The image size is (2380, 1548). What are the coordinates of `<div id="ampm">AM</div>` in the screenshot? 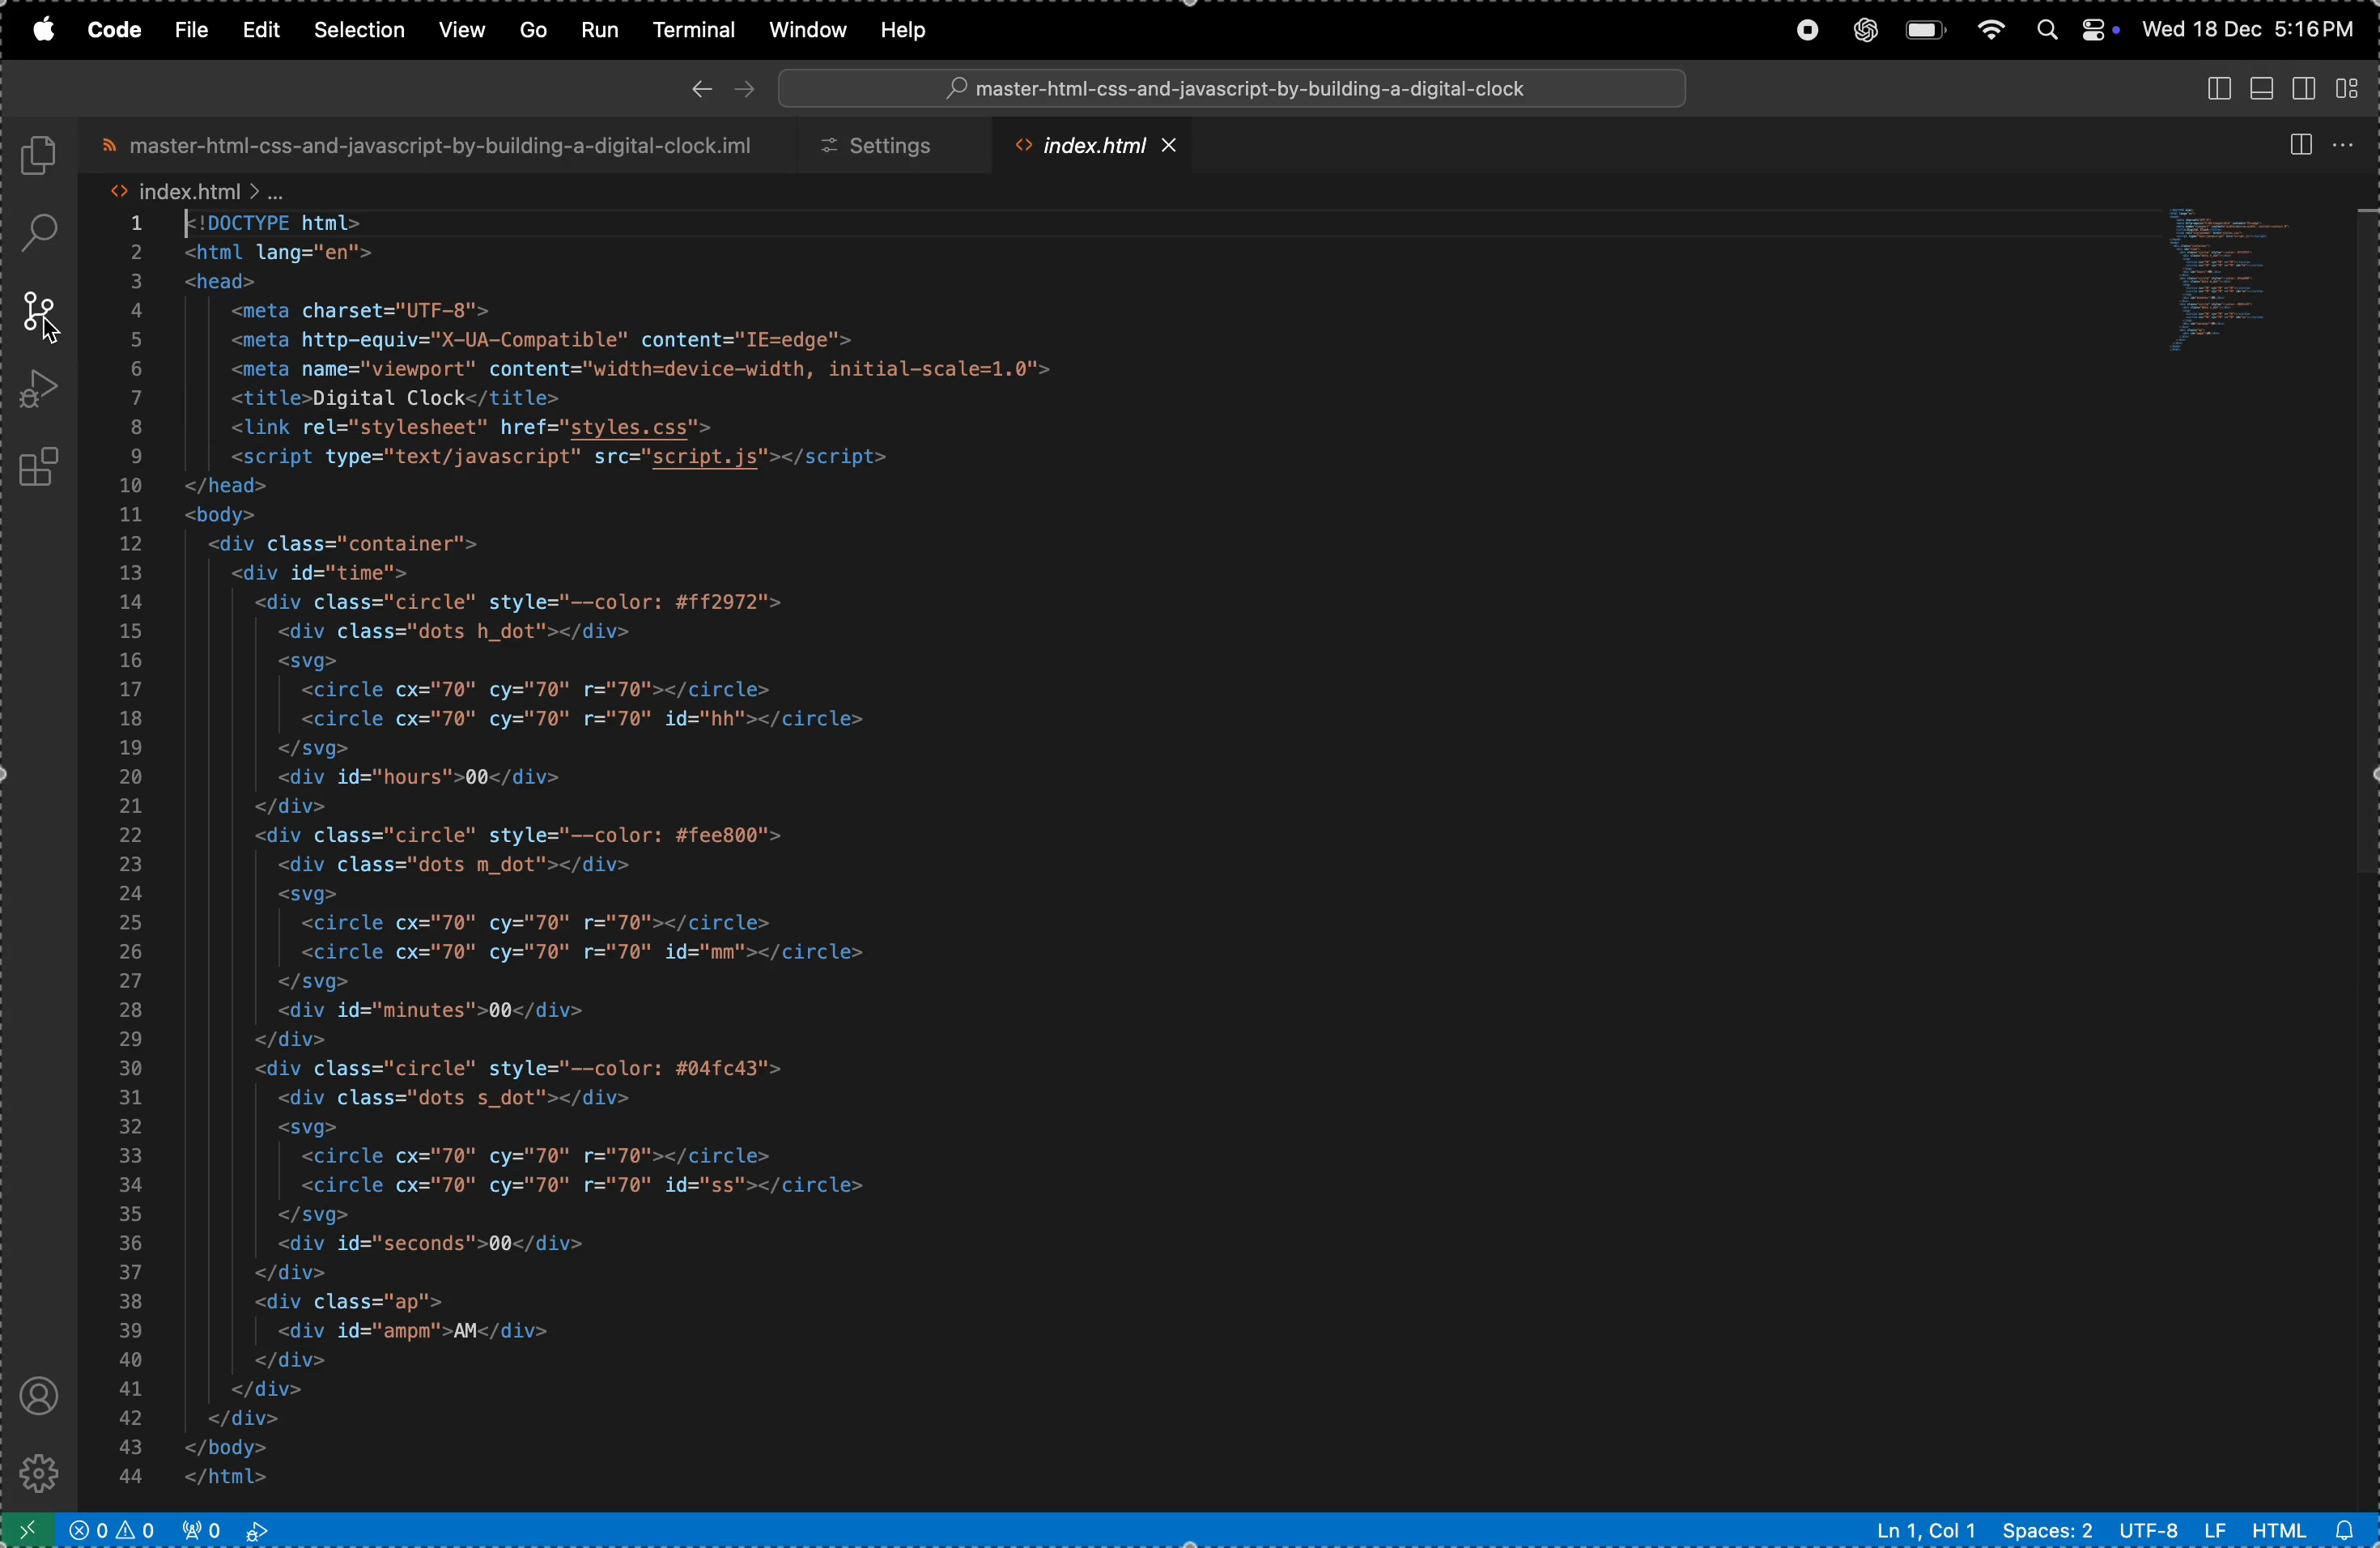 It's located at (418, 1331).